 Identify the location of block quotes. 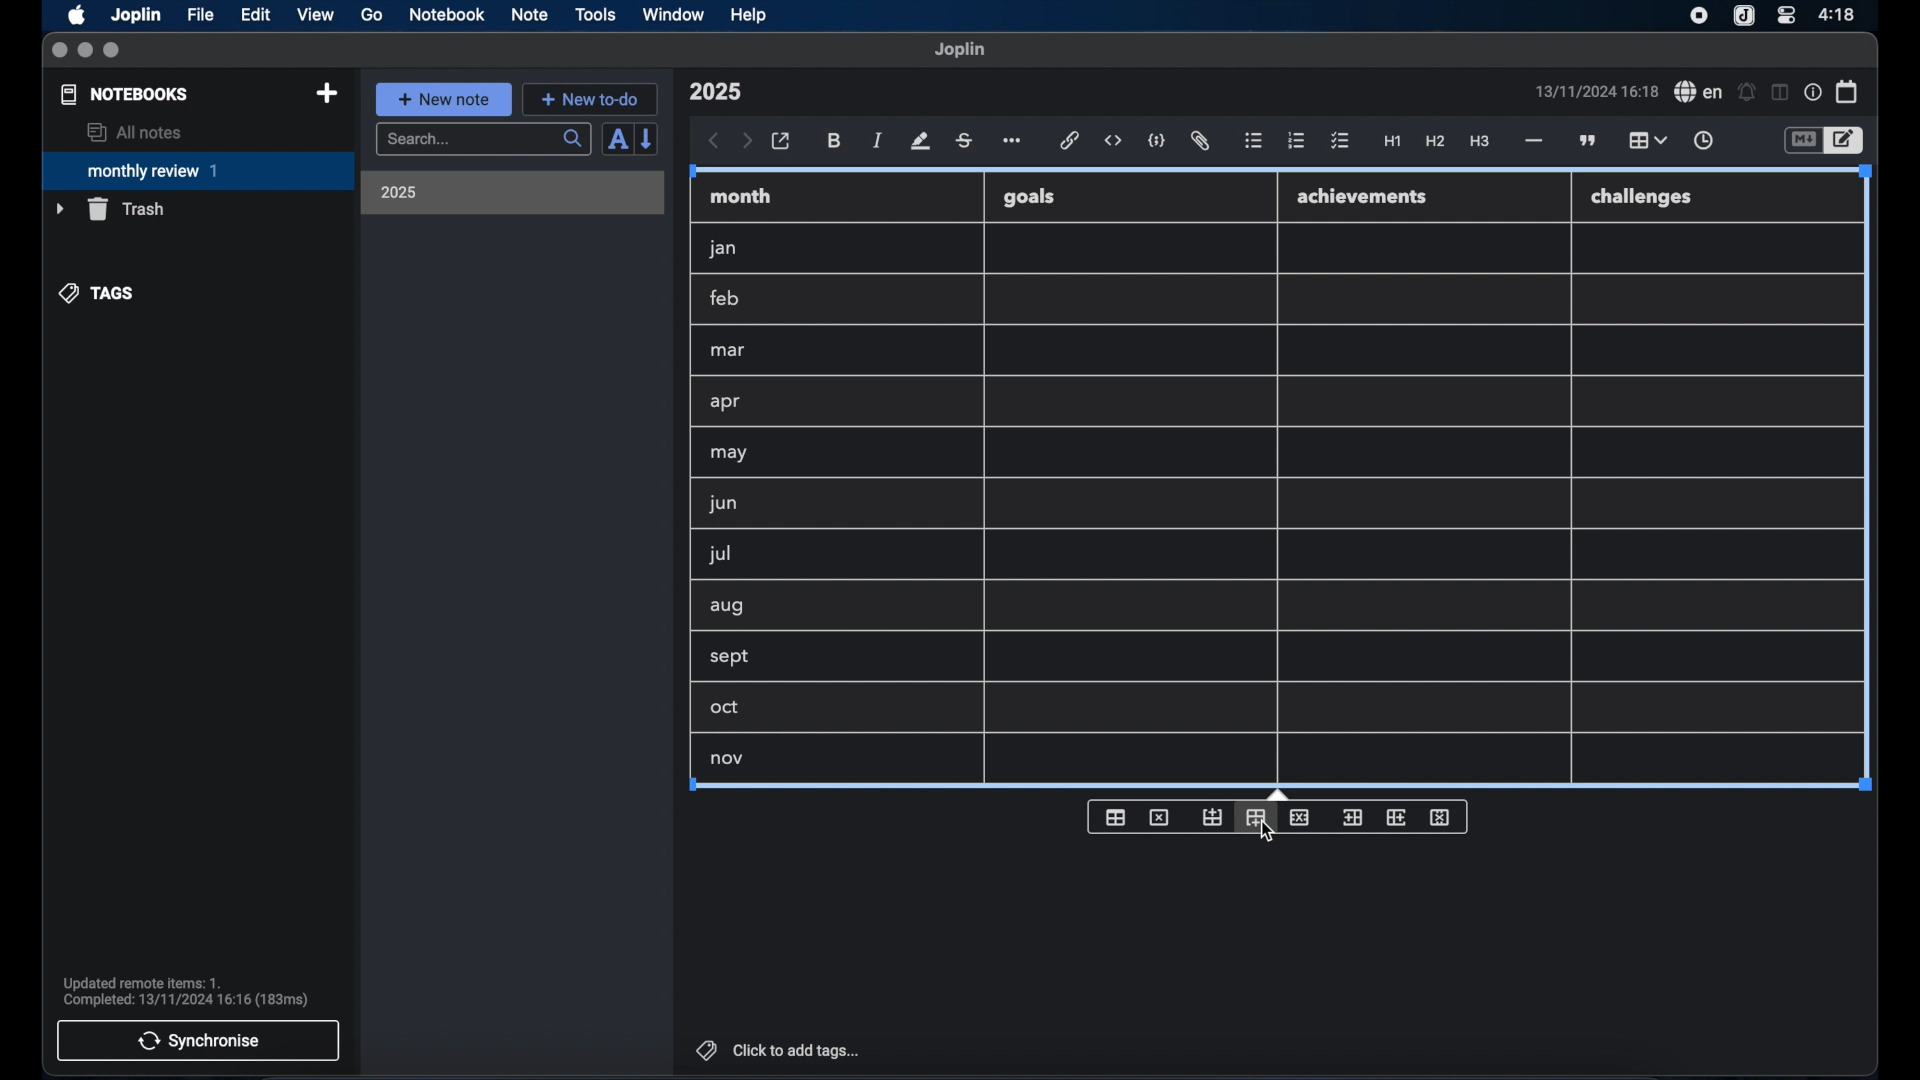
(1589, 141).